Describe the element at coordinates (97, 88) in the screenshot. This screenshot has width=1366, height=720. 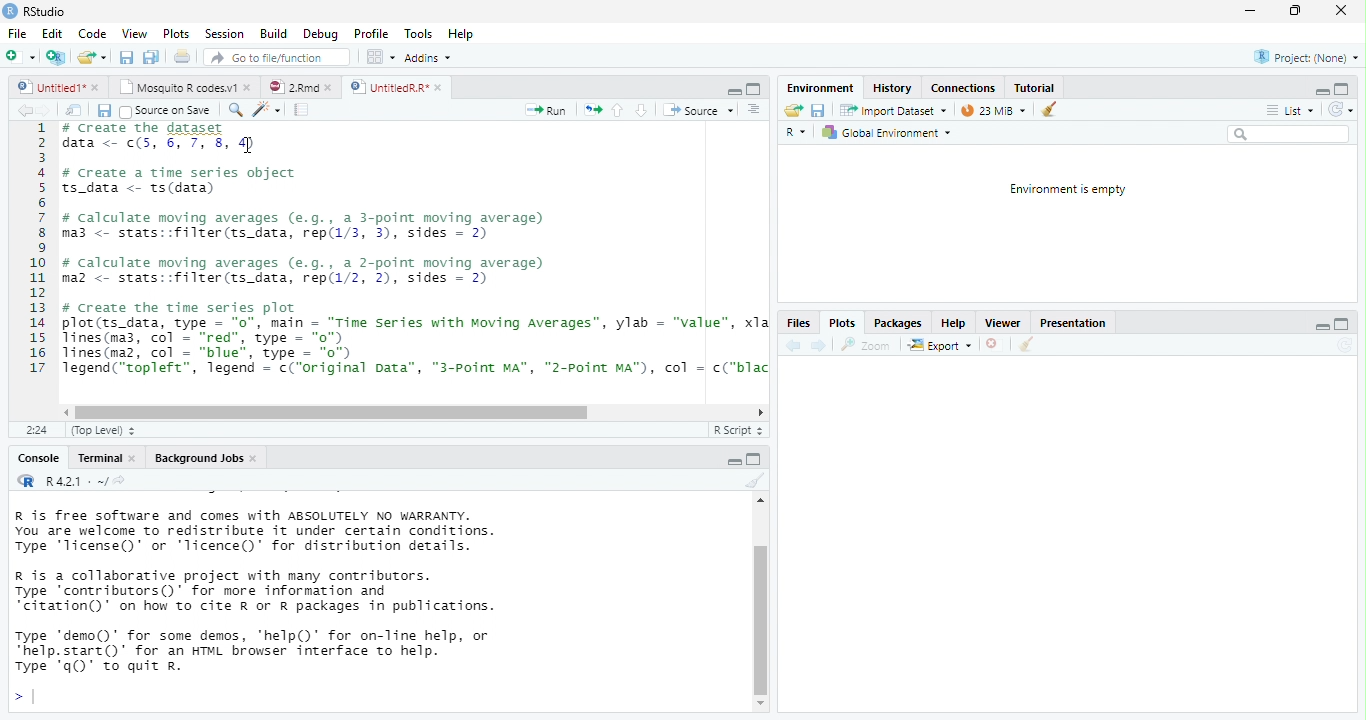
I see `close` at that location.